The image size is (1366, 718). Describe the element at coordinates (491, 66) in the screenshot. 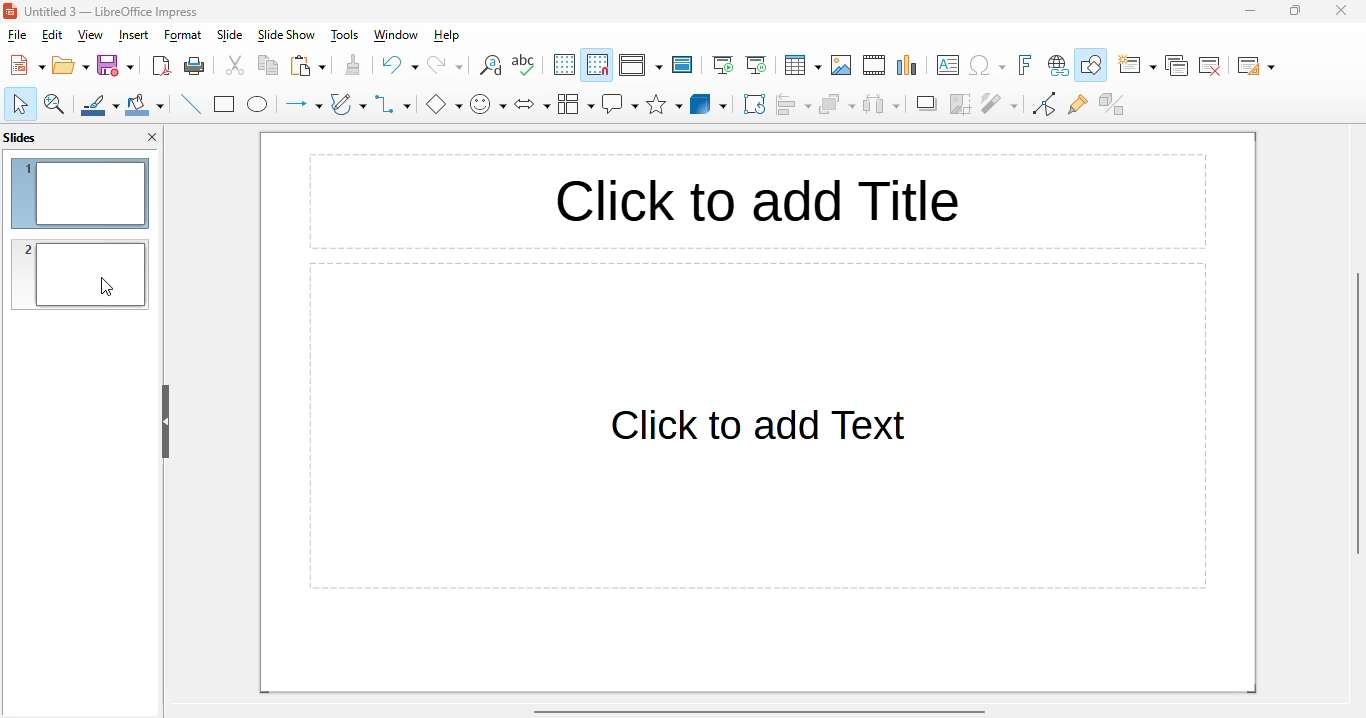

I see `find and replace` at that location.